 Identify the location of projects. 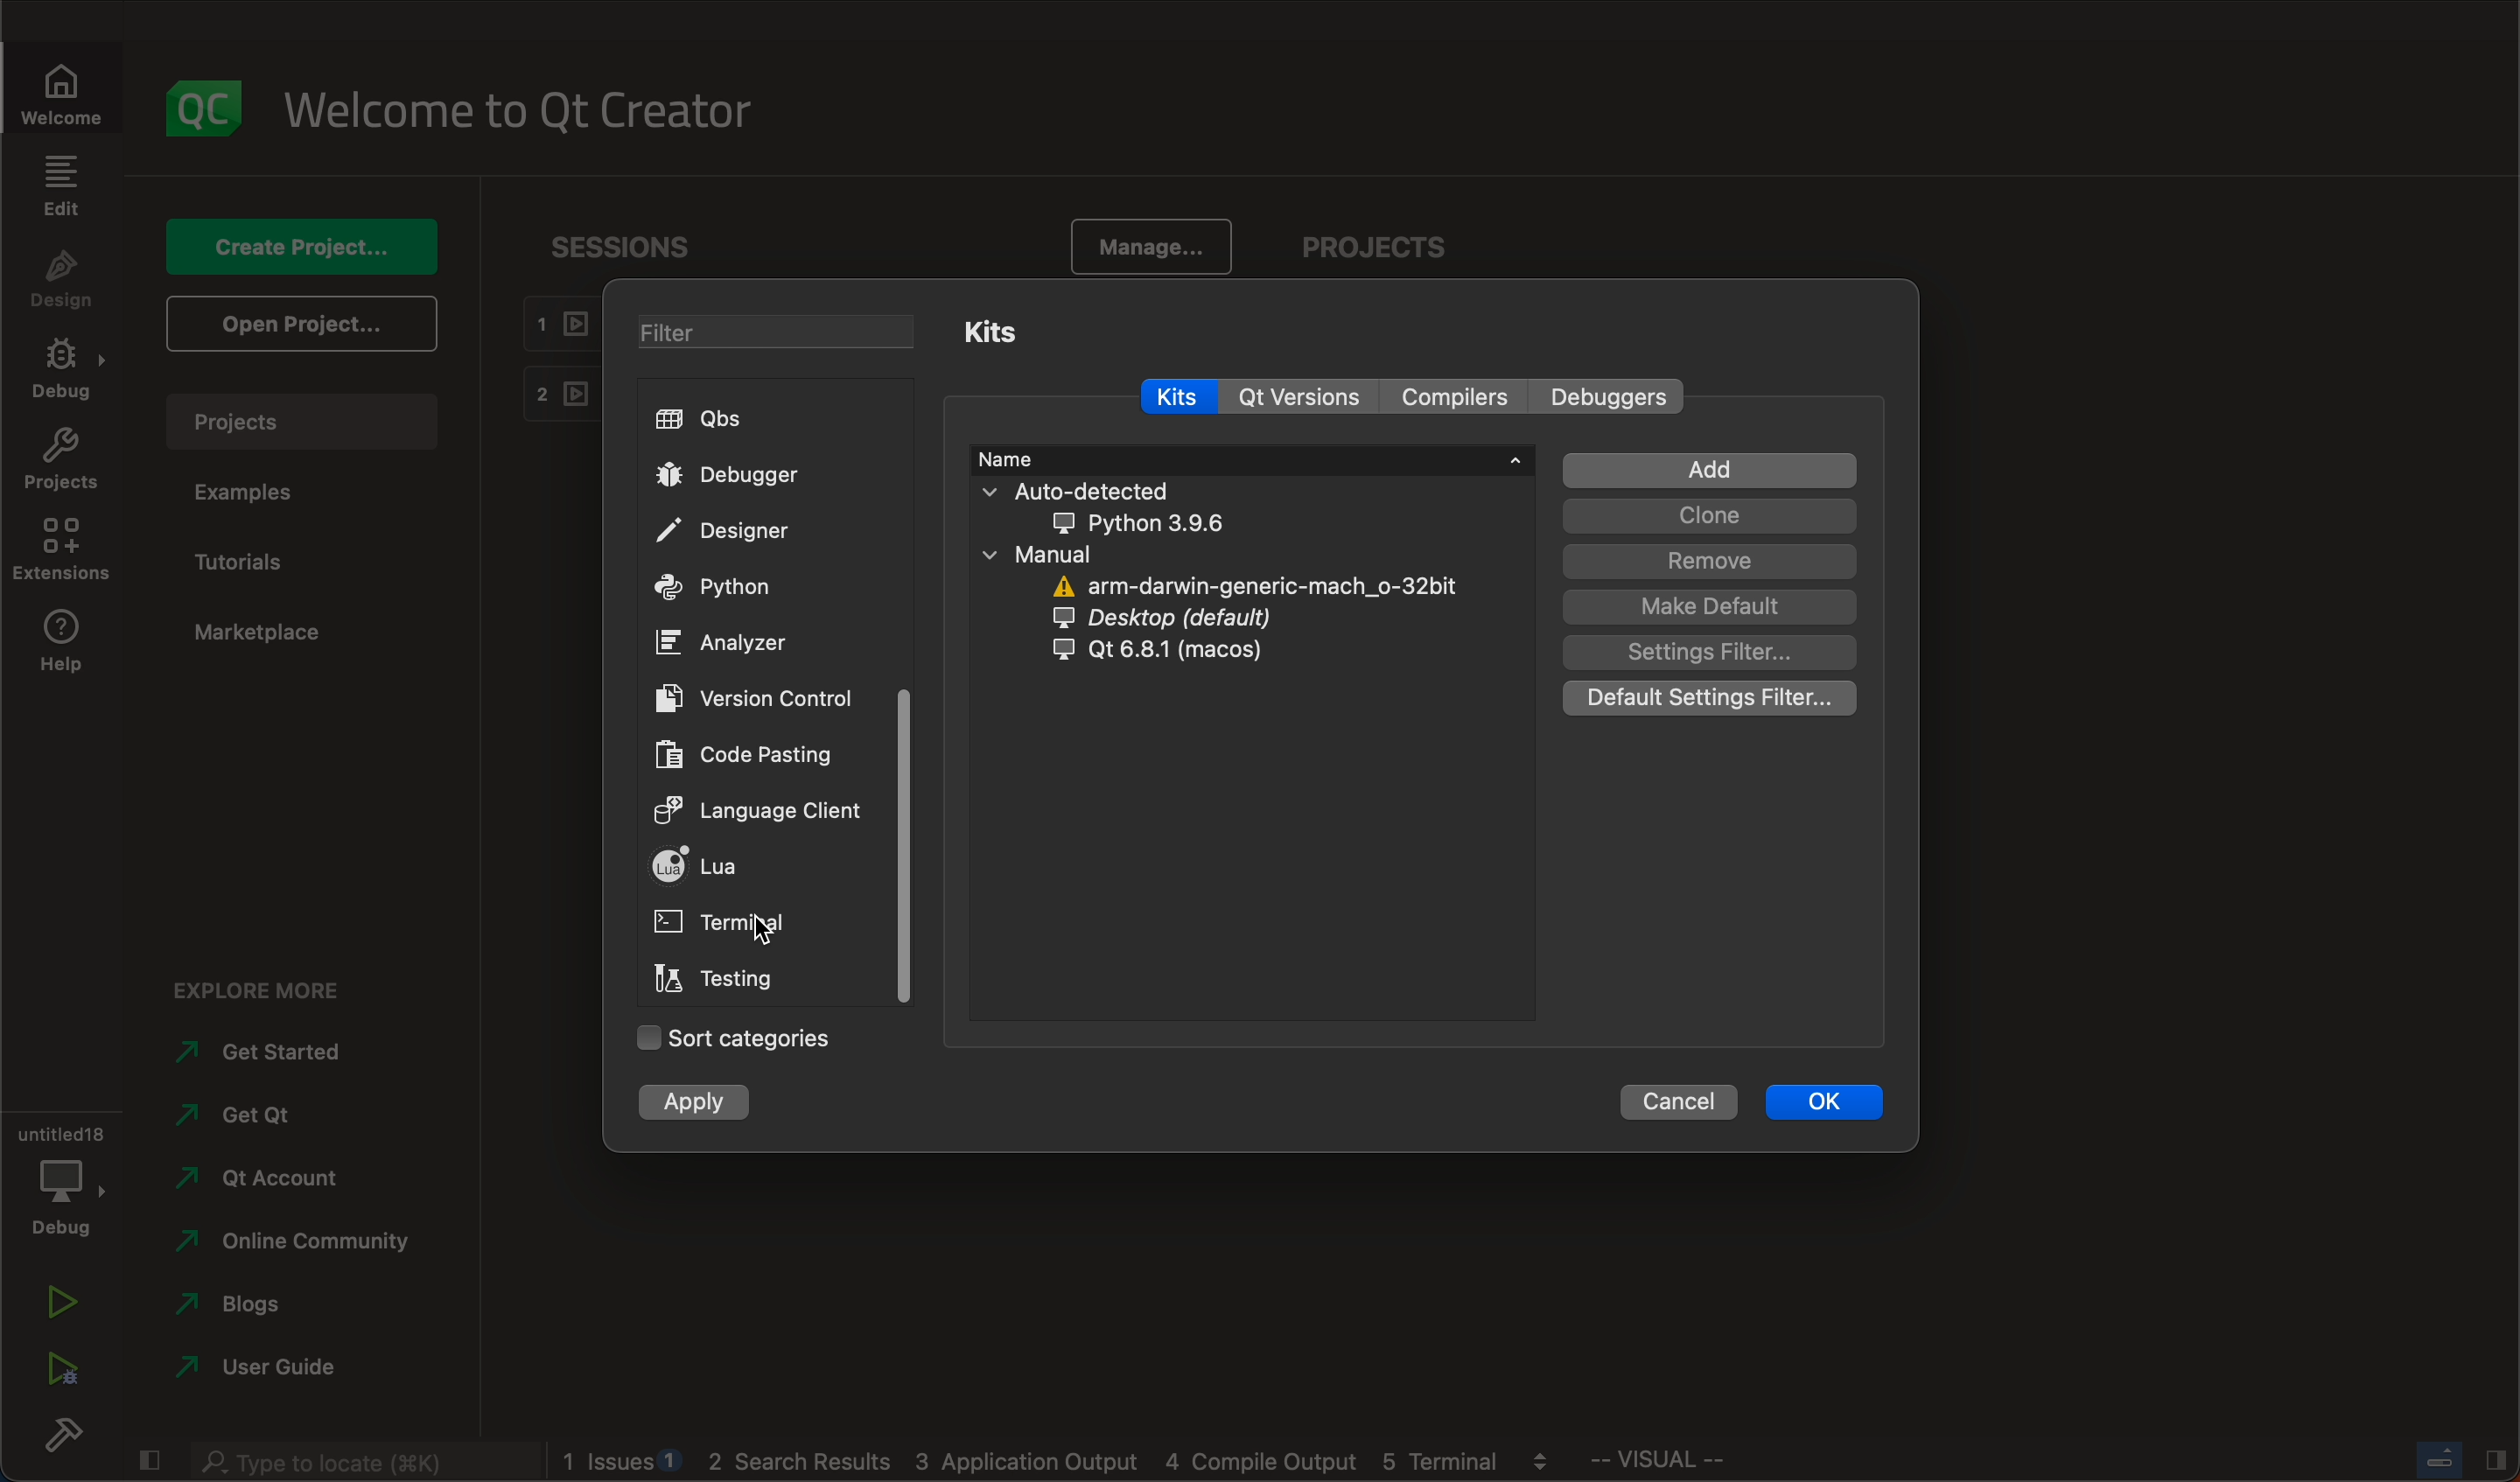
(62, 463).